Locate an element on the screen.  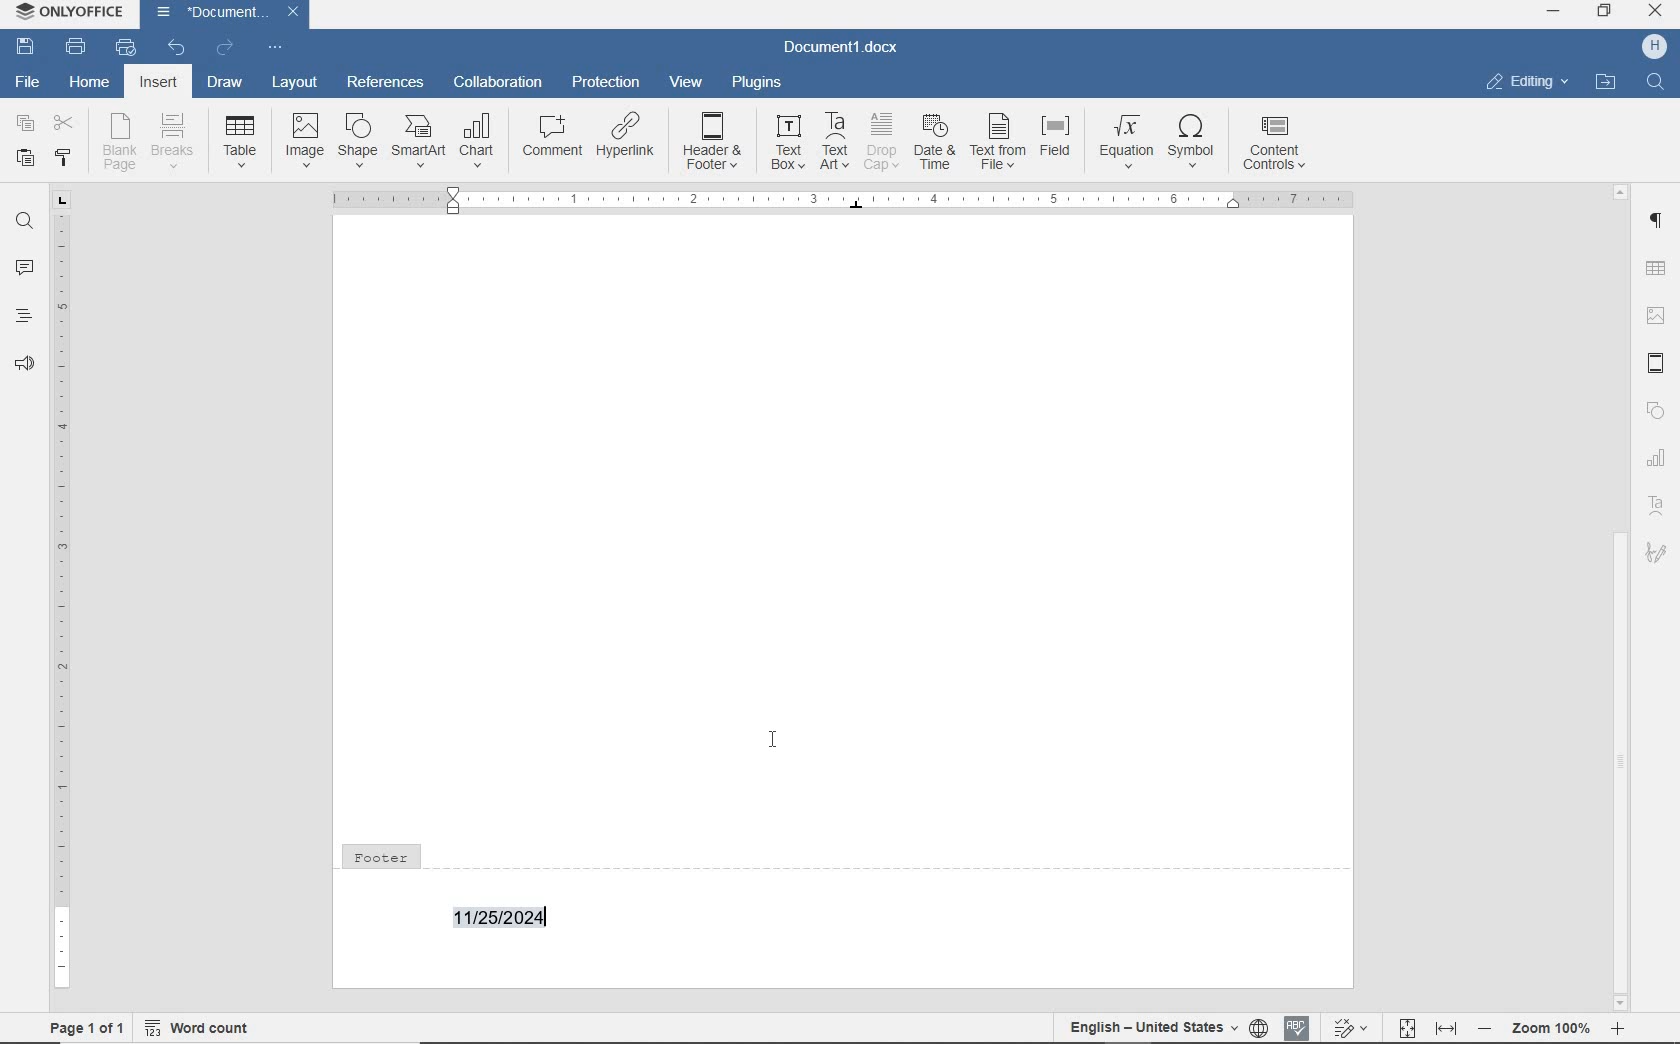
table is located at coordinates (242, 138).